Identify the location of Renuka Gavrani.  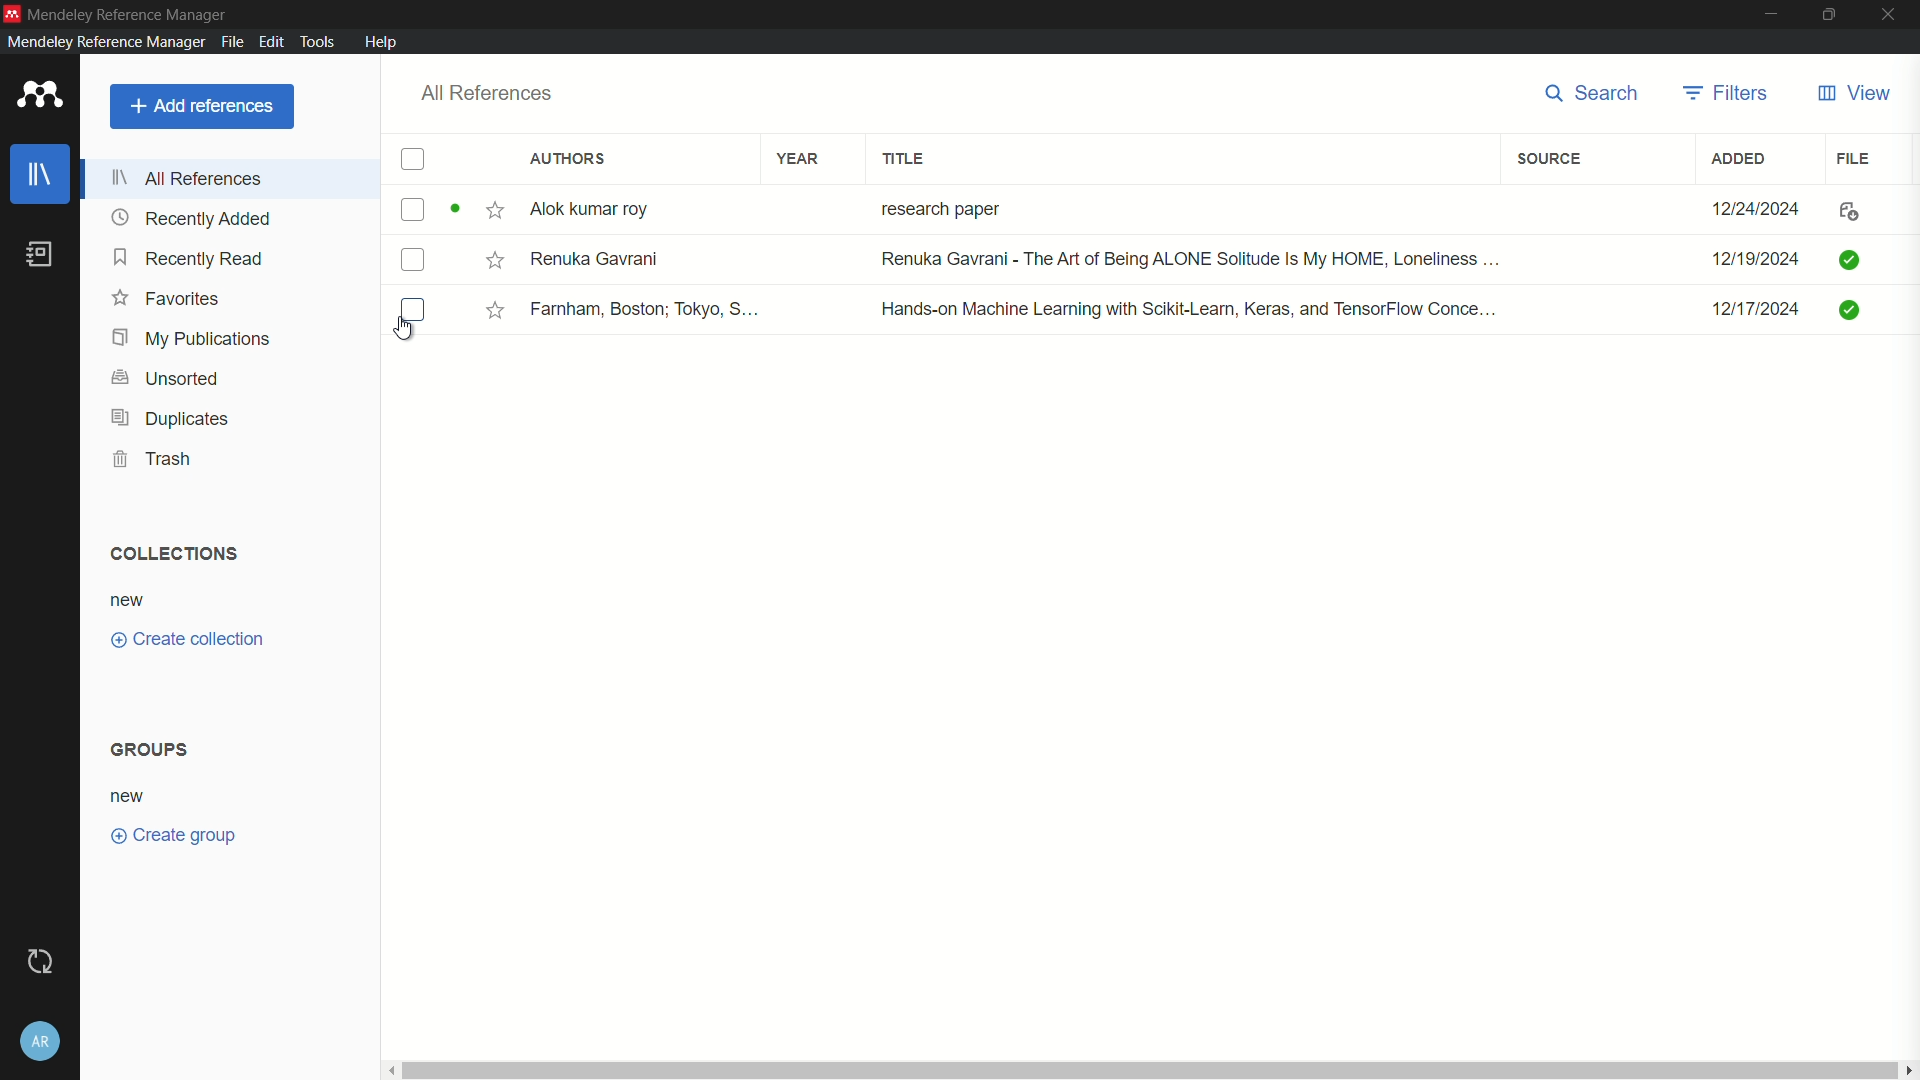
(601, 262).